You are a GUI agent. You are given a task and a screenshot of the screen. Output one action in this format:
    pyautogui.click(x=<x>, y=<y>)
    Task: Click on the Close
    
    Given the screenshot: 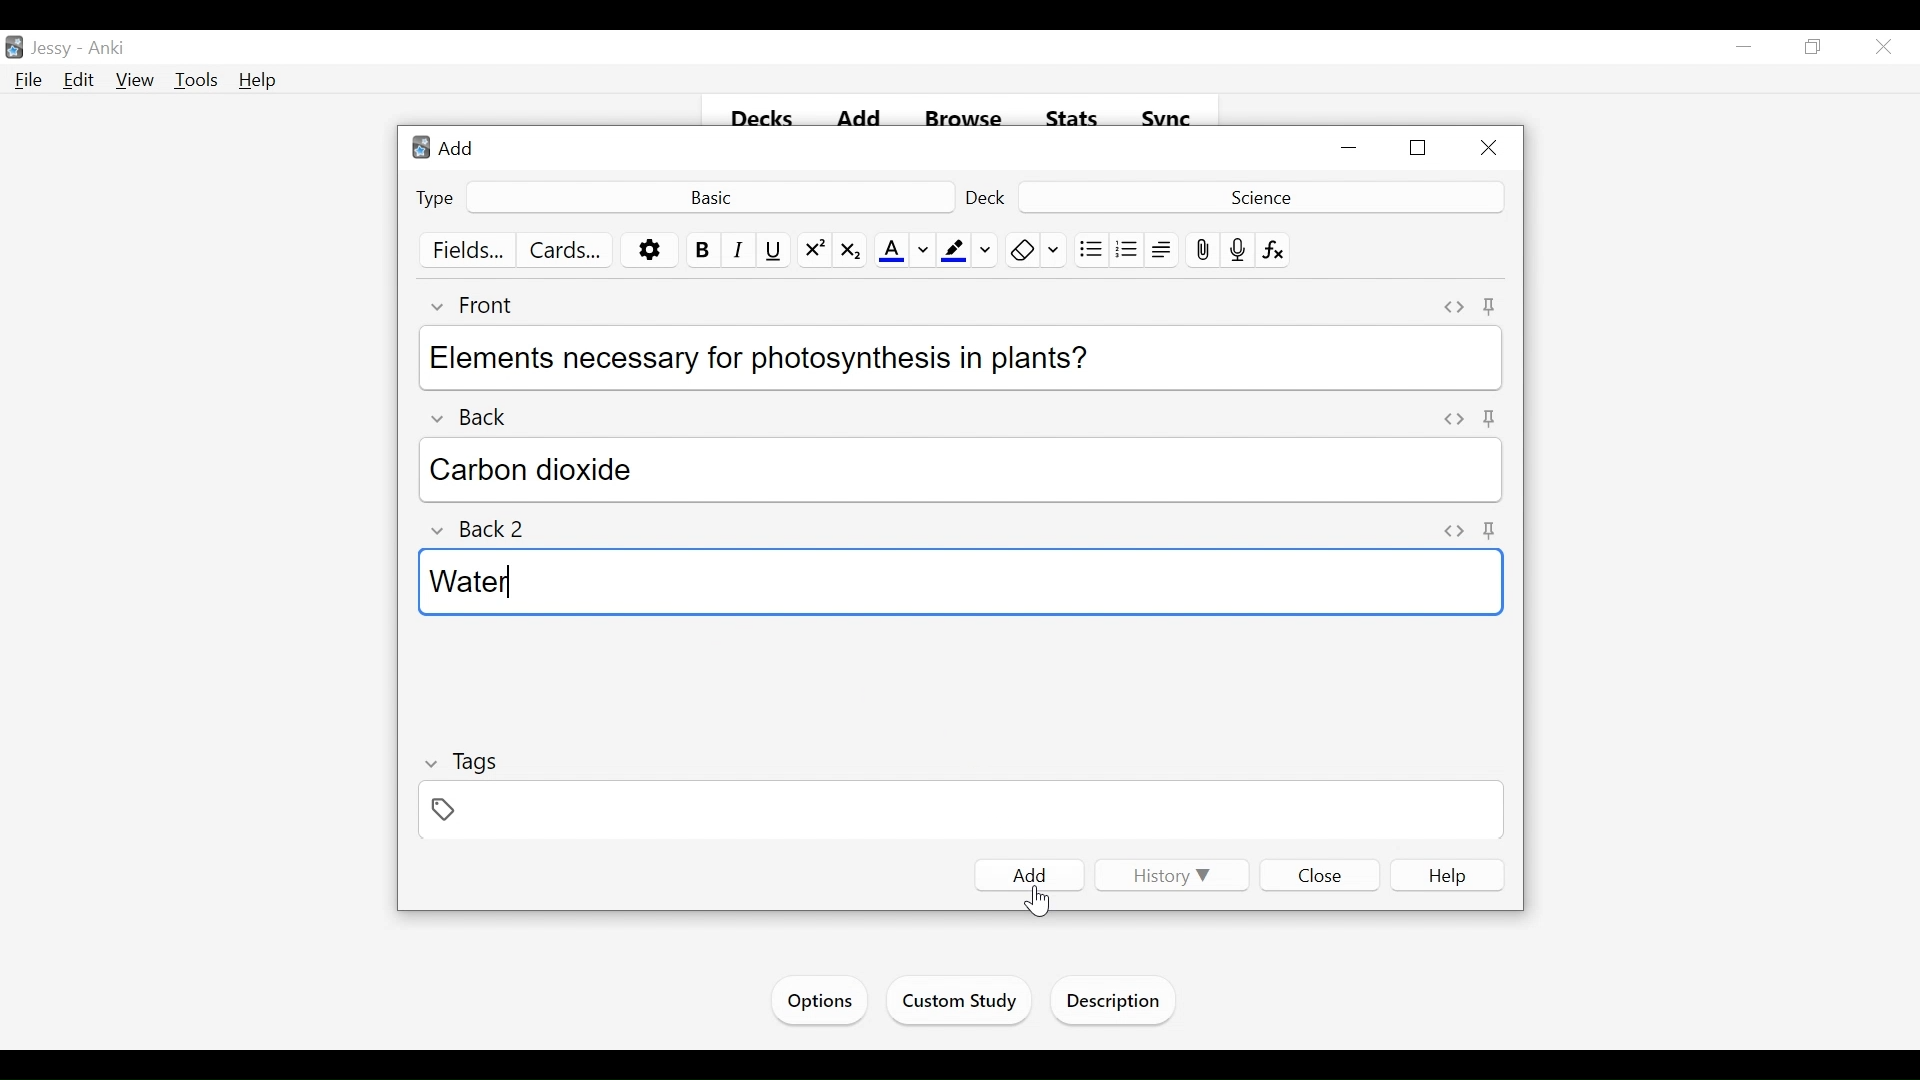 What is the action you would take?
    pyautogui.click(x=1487, y=149)
    